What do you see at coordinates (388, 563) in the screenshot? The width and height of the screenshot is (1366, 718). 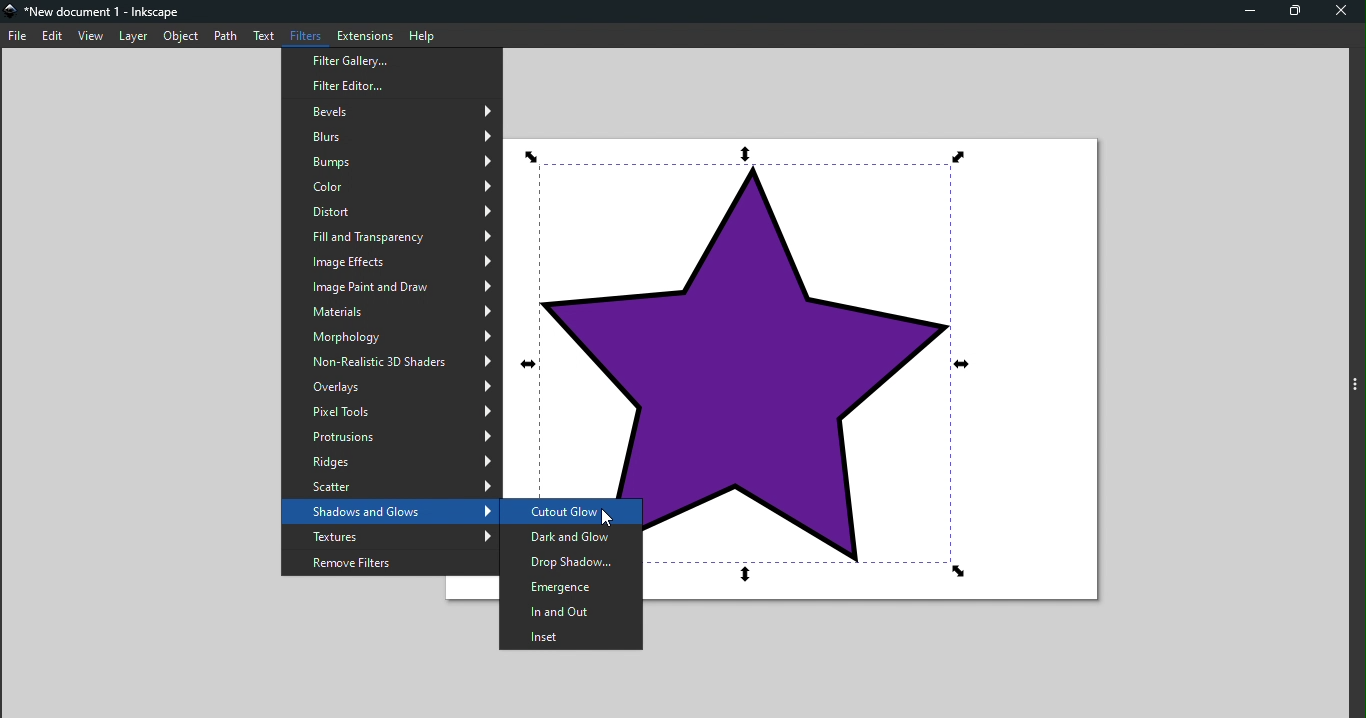 I see `Remove filters` at bounding box center [388, 563].